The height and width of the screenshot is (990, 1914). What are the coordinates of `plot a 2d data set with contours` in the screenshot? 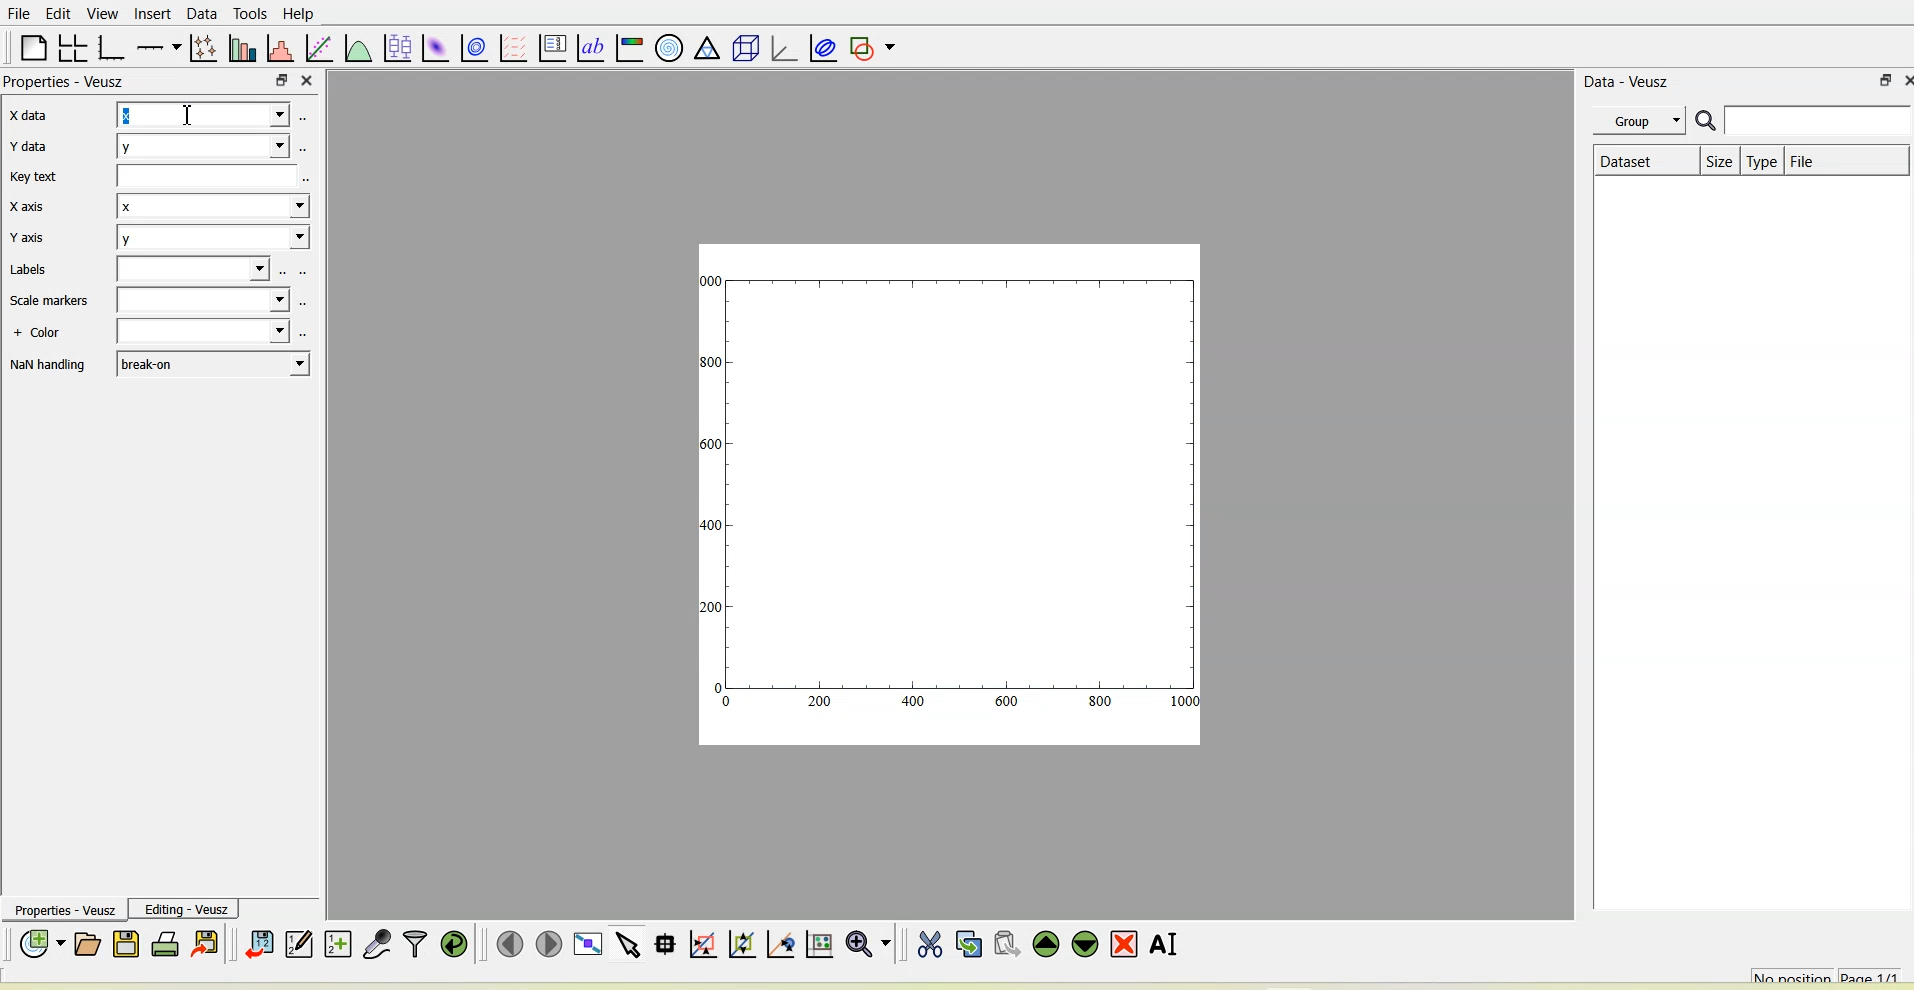 It's located at (473, 48).